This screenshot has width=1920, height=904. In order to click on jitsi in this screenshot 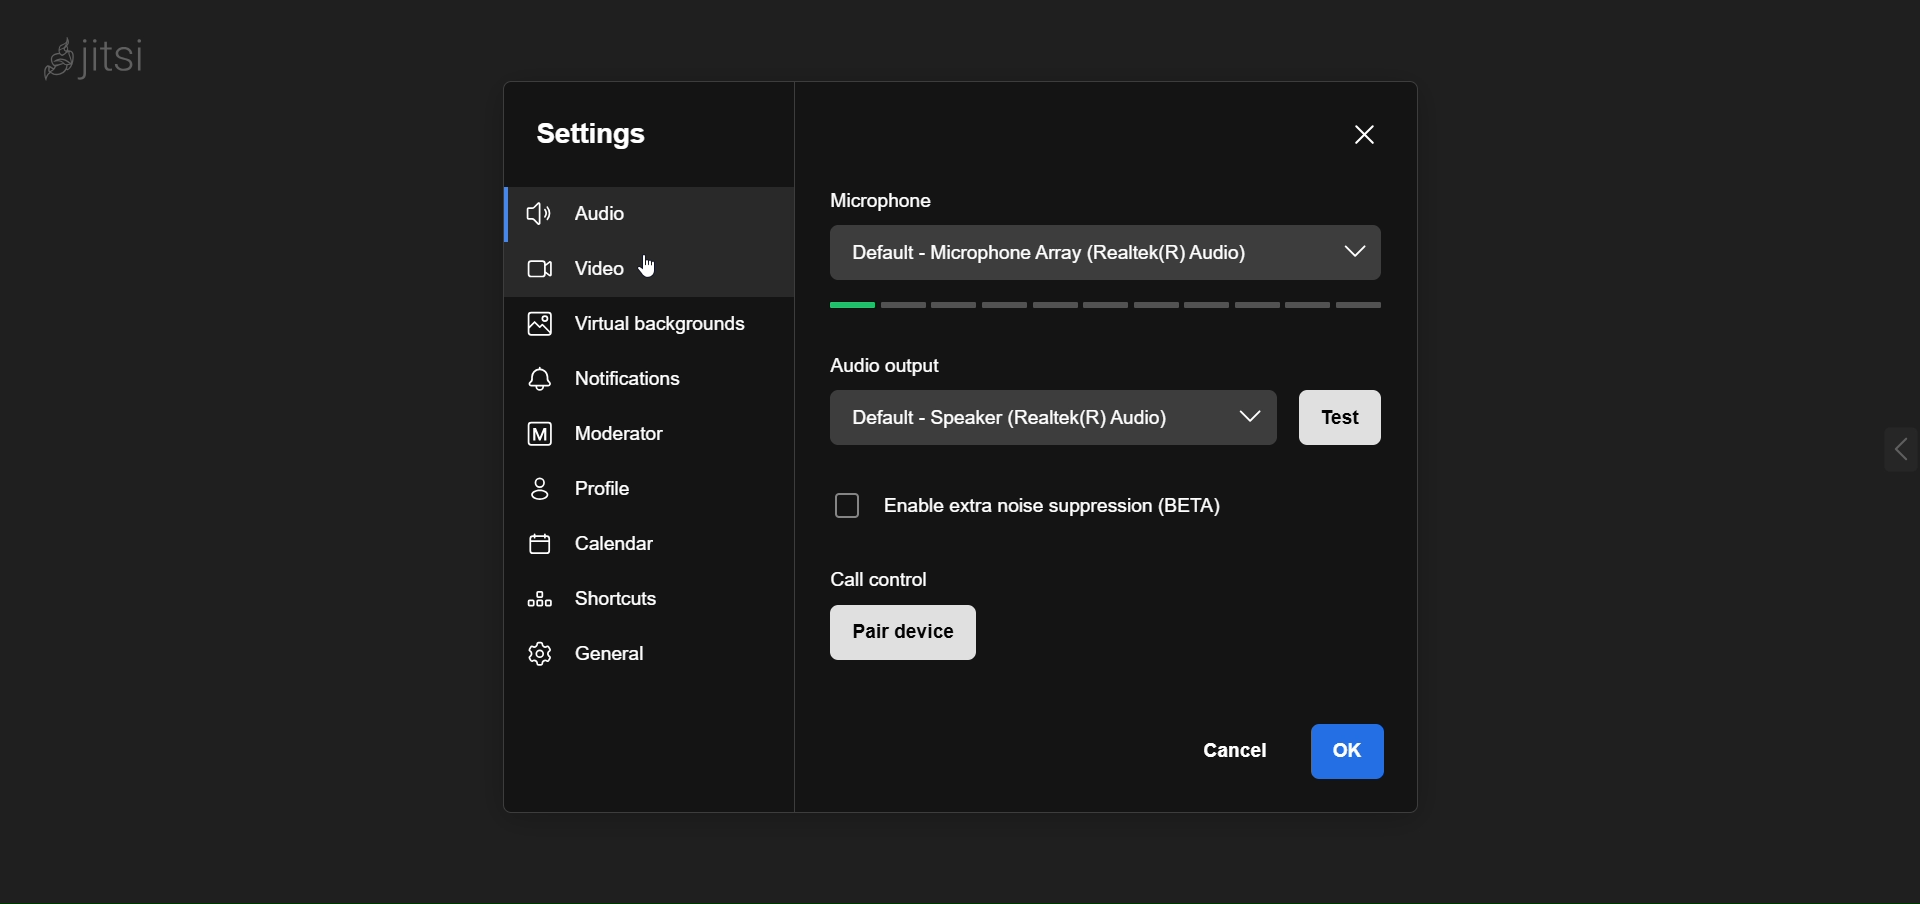, I will do `click(99, 58)`.